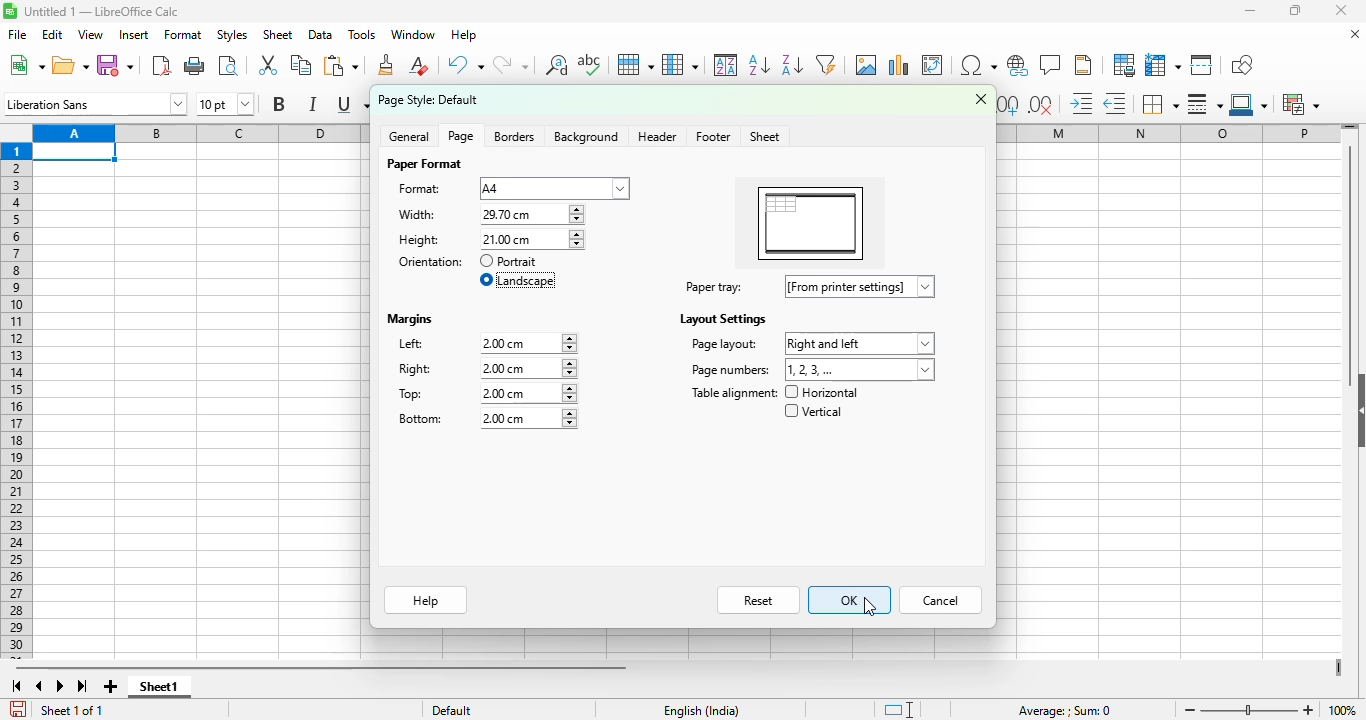 This screenshot has height=720, width=1366. I want to click on 2.00 cm, so click(528, 369).